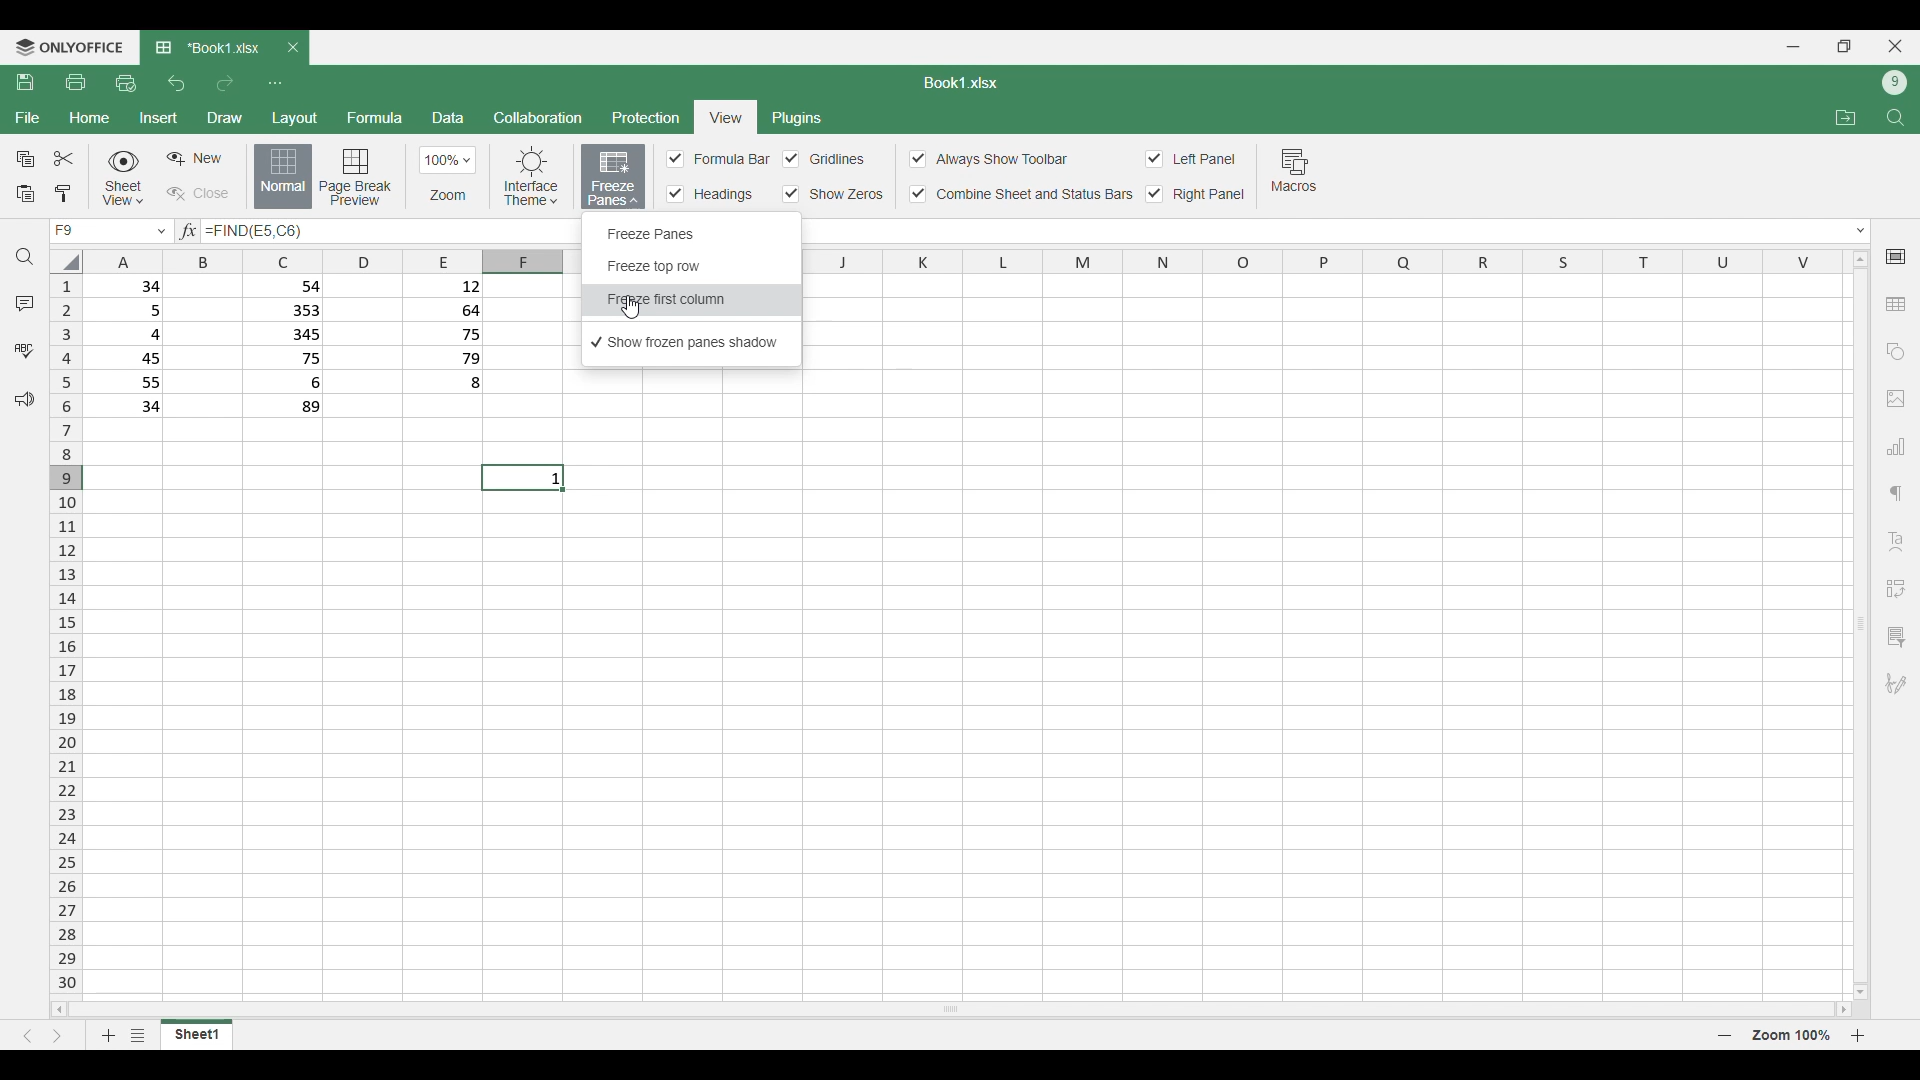 The image size is (1920, 1080). I want to click on Click to select all cells, so click(65, 258).